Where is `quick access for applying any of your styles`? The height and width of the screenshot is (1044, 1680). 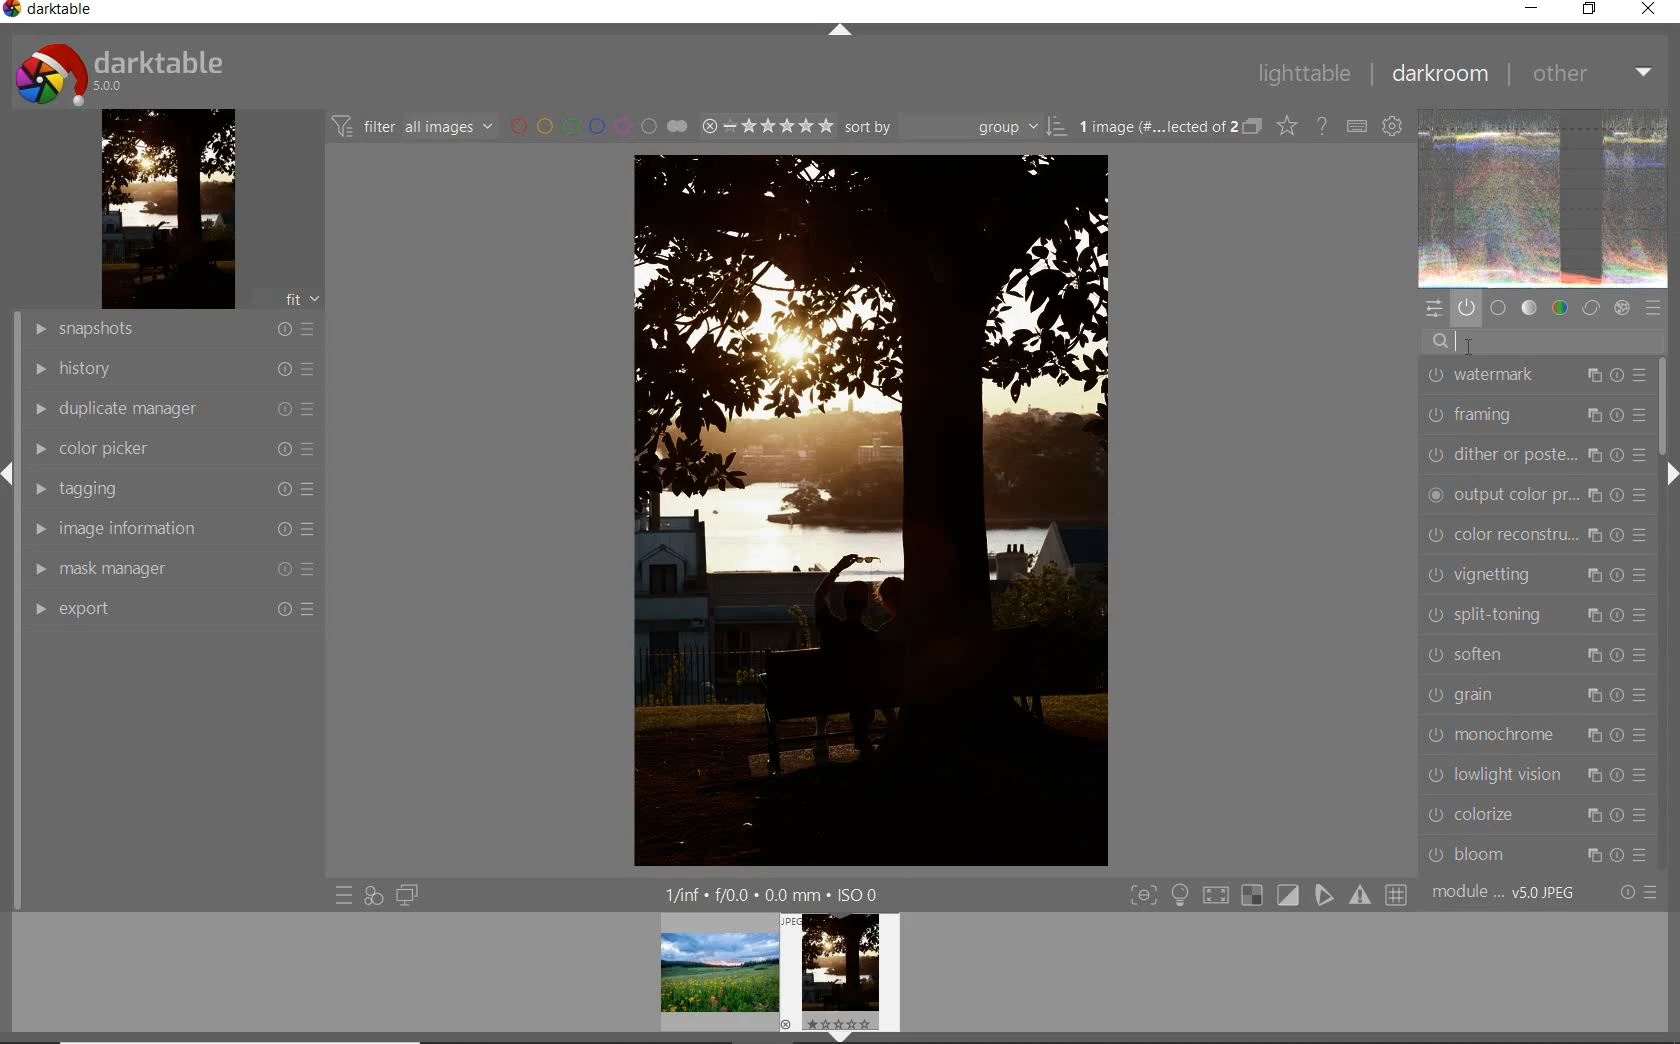 quick access for applying any of your styles is located at coordinates (373, 895).